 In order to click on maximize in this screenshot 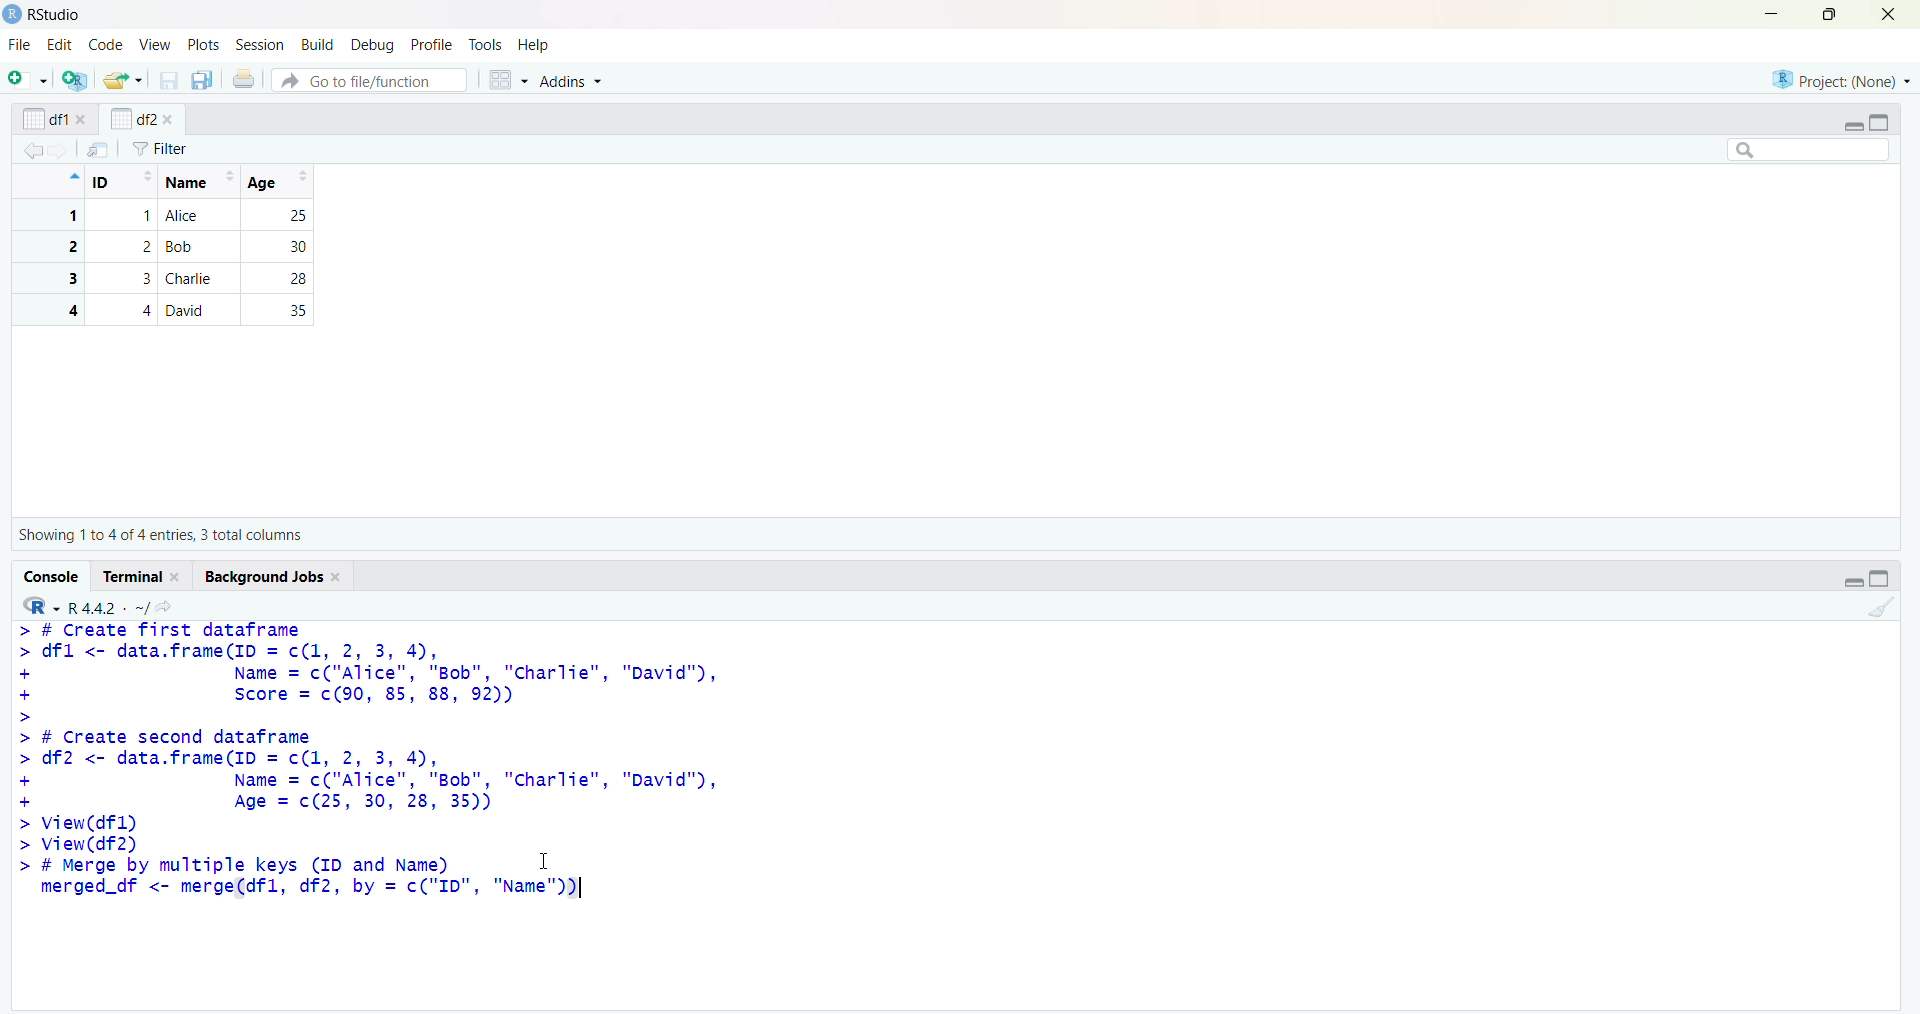, I will do `click(1832, 14)`.